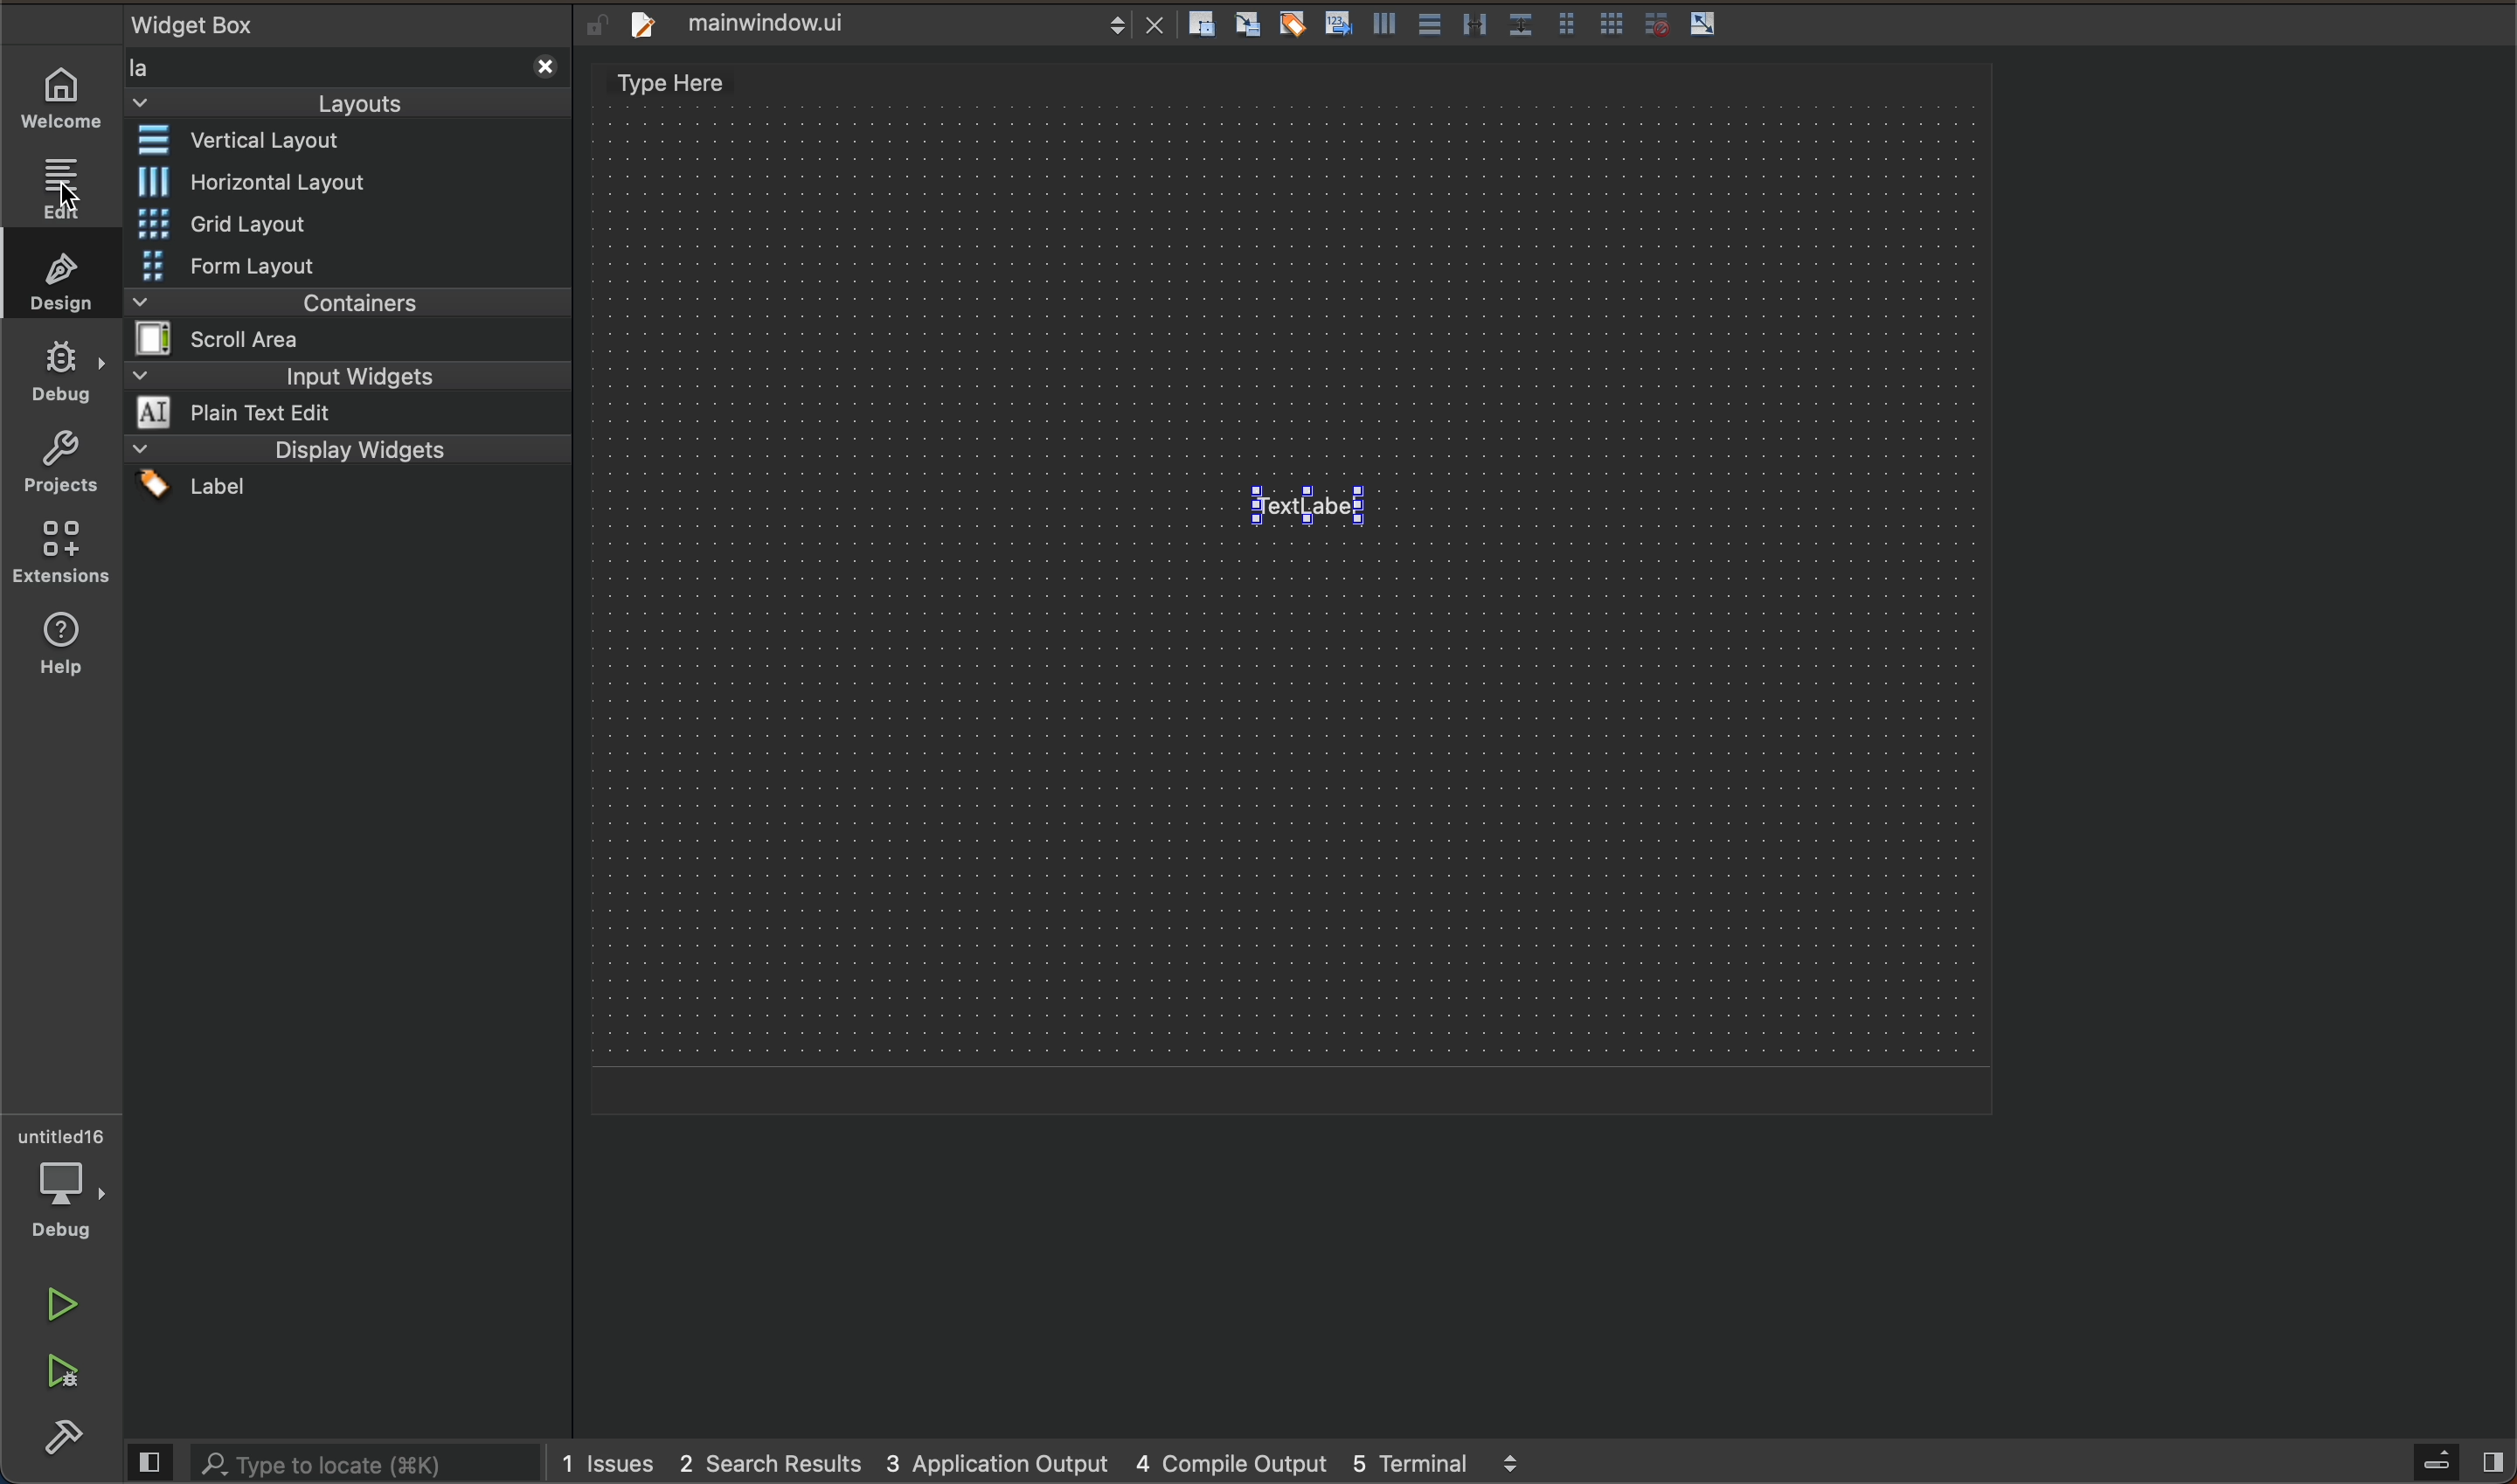 The width and height of the screenshot is (2517, 1484). Describe the element at coordinates (1339, 20) in the screenshot. I see `Edit tab orders` at that location.